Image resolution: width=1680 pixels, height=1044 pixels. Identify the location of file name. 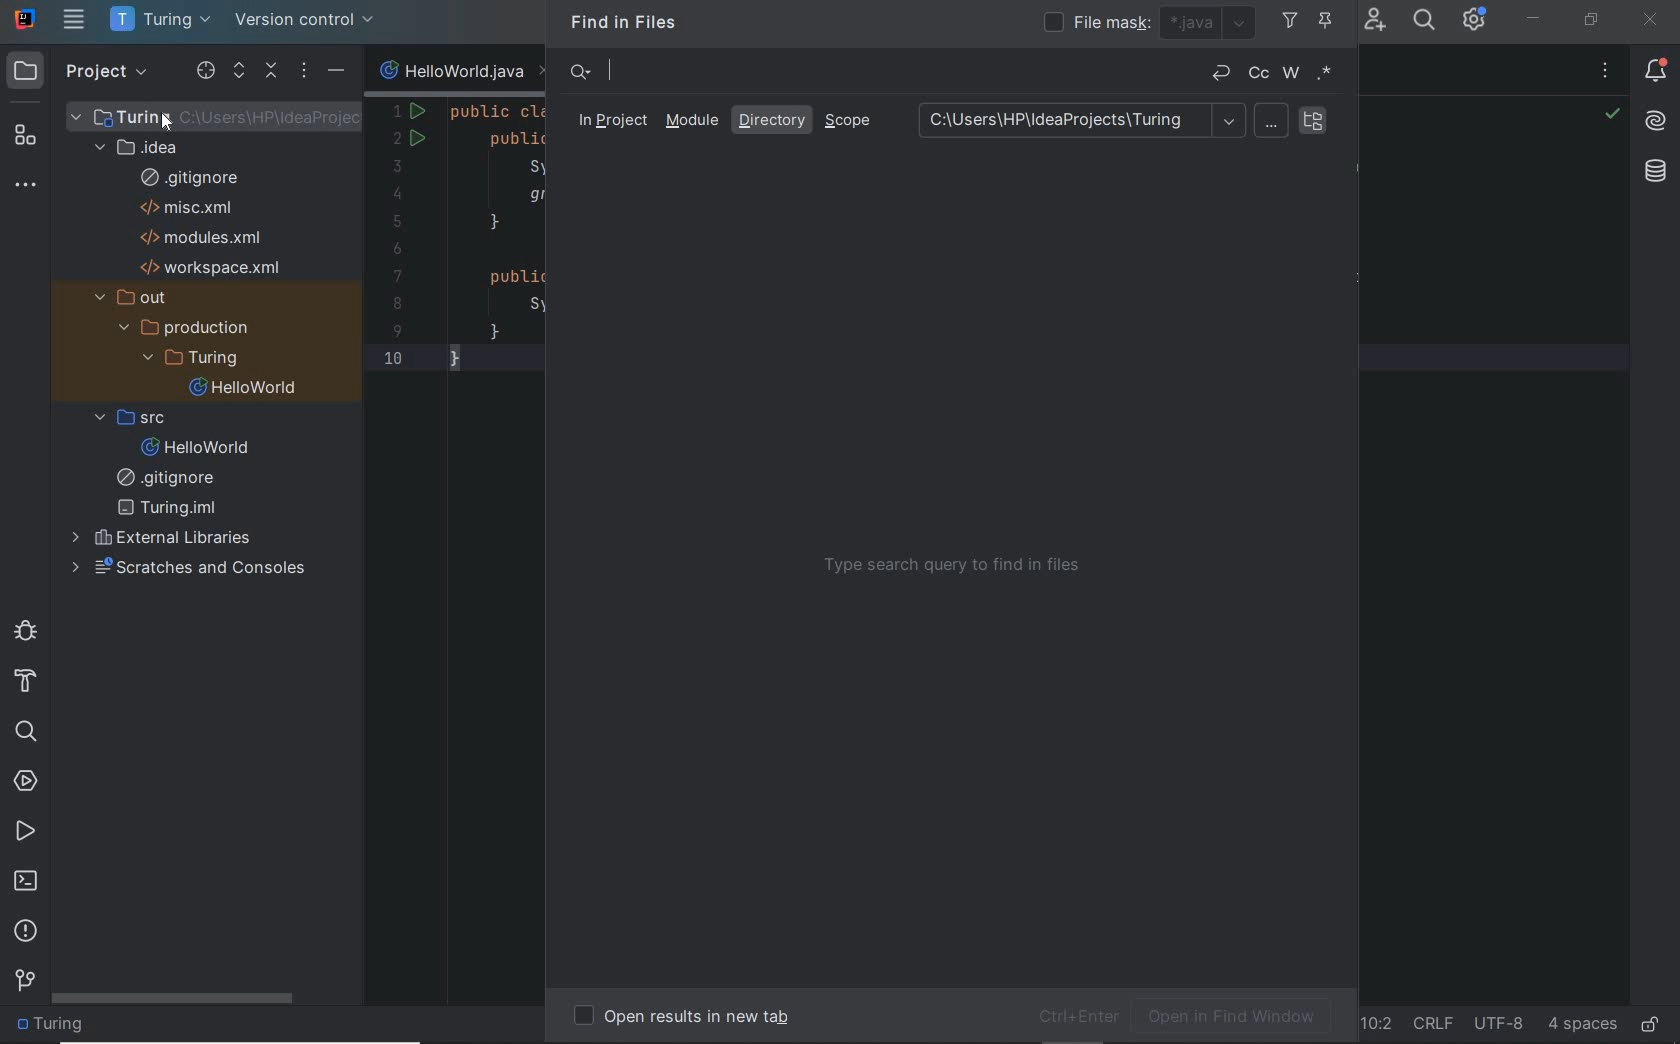
(246, 391).